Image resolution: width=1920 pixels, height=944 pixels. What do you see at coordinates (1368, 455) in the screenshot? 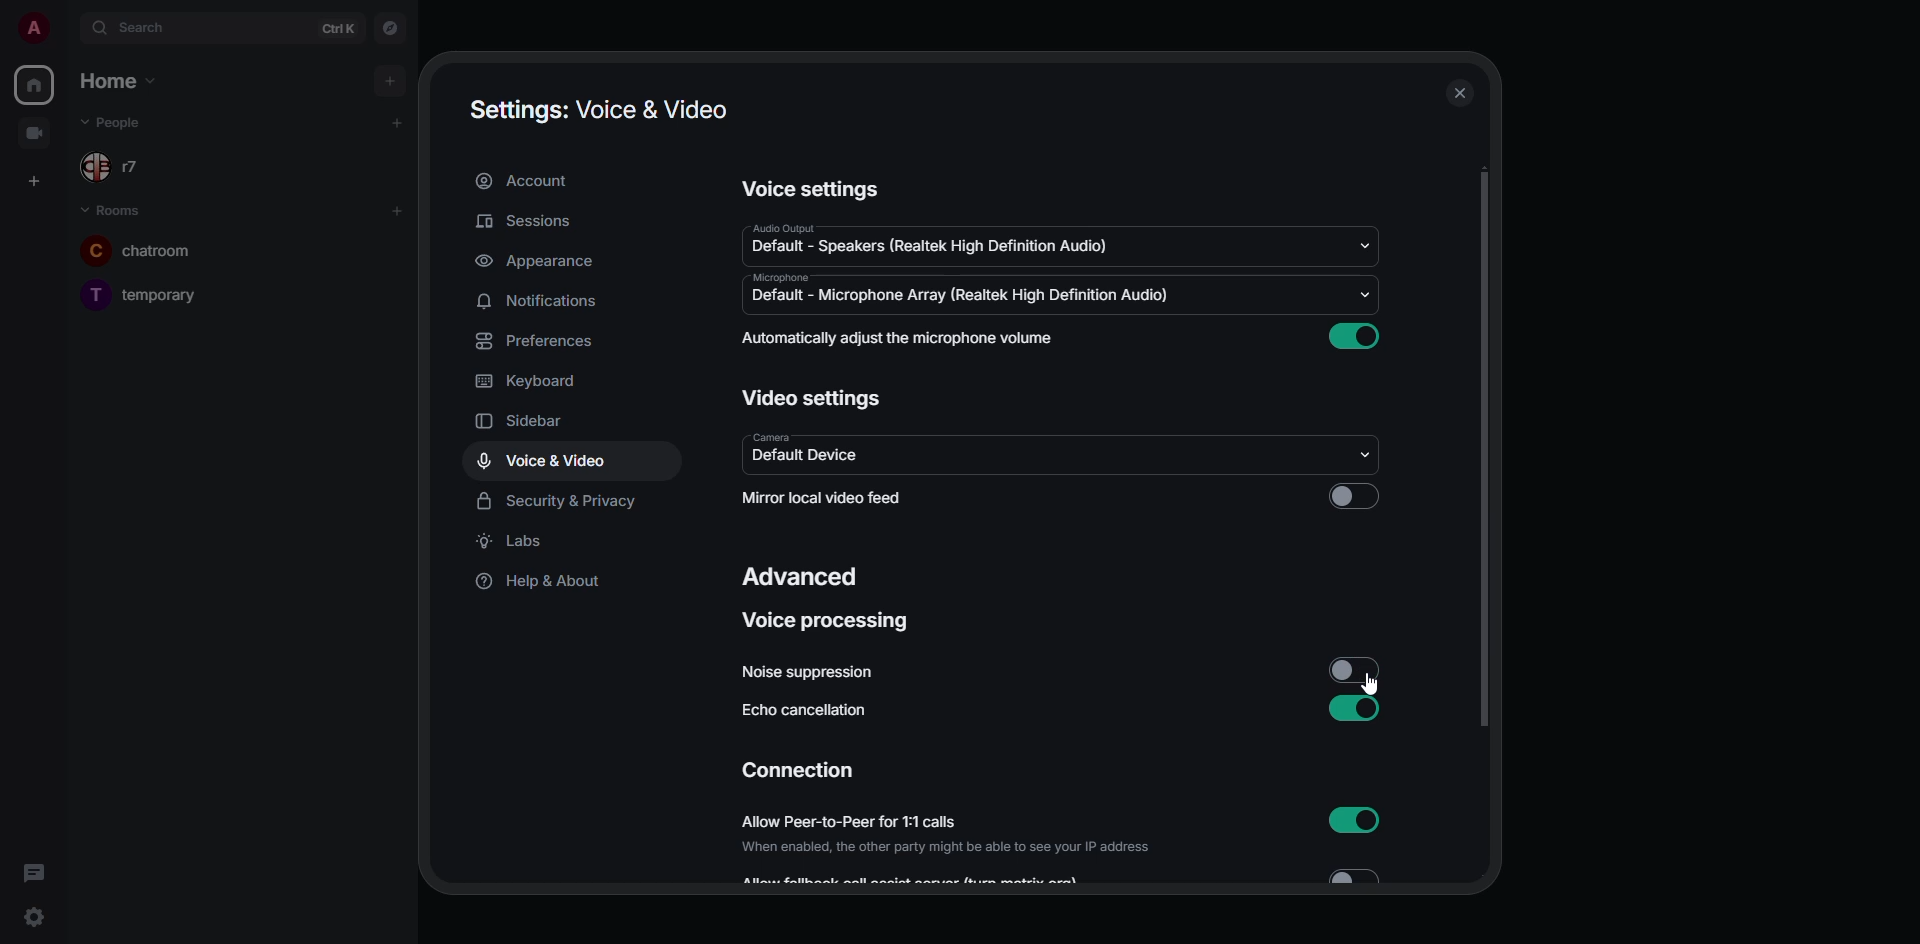
I see `drop down` at bounding box center [1368, 455].